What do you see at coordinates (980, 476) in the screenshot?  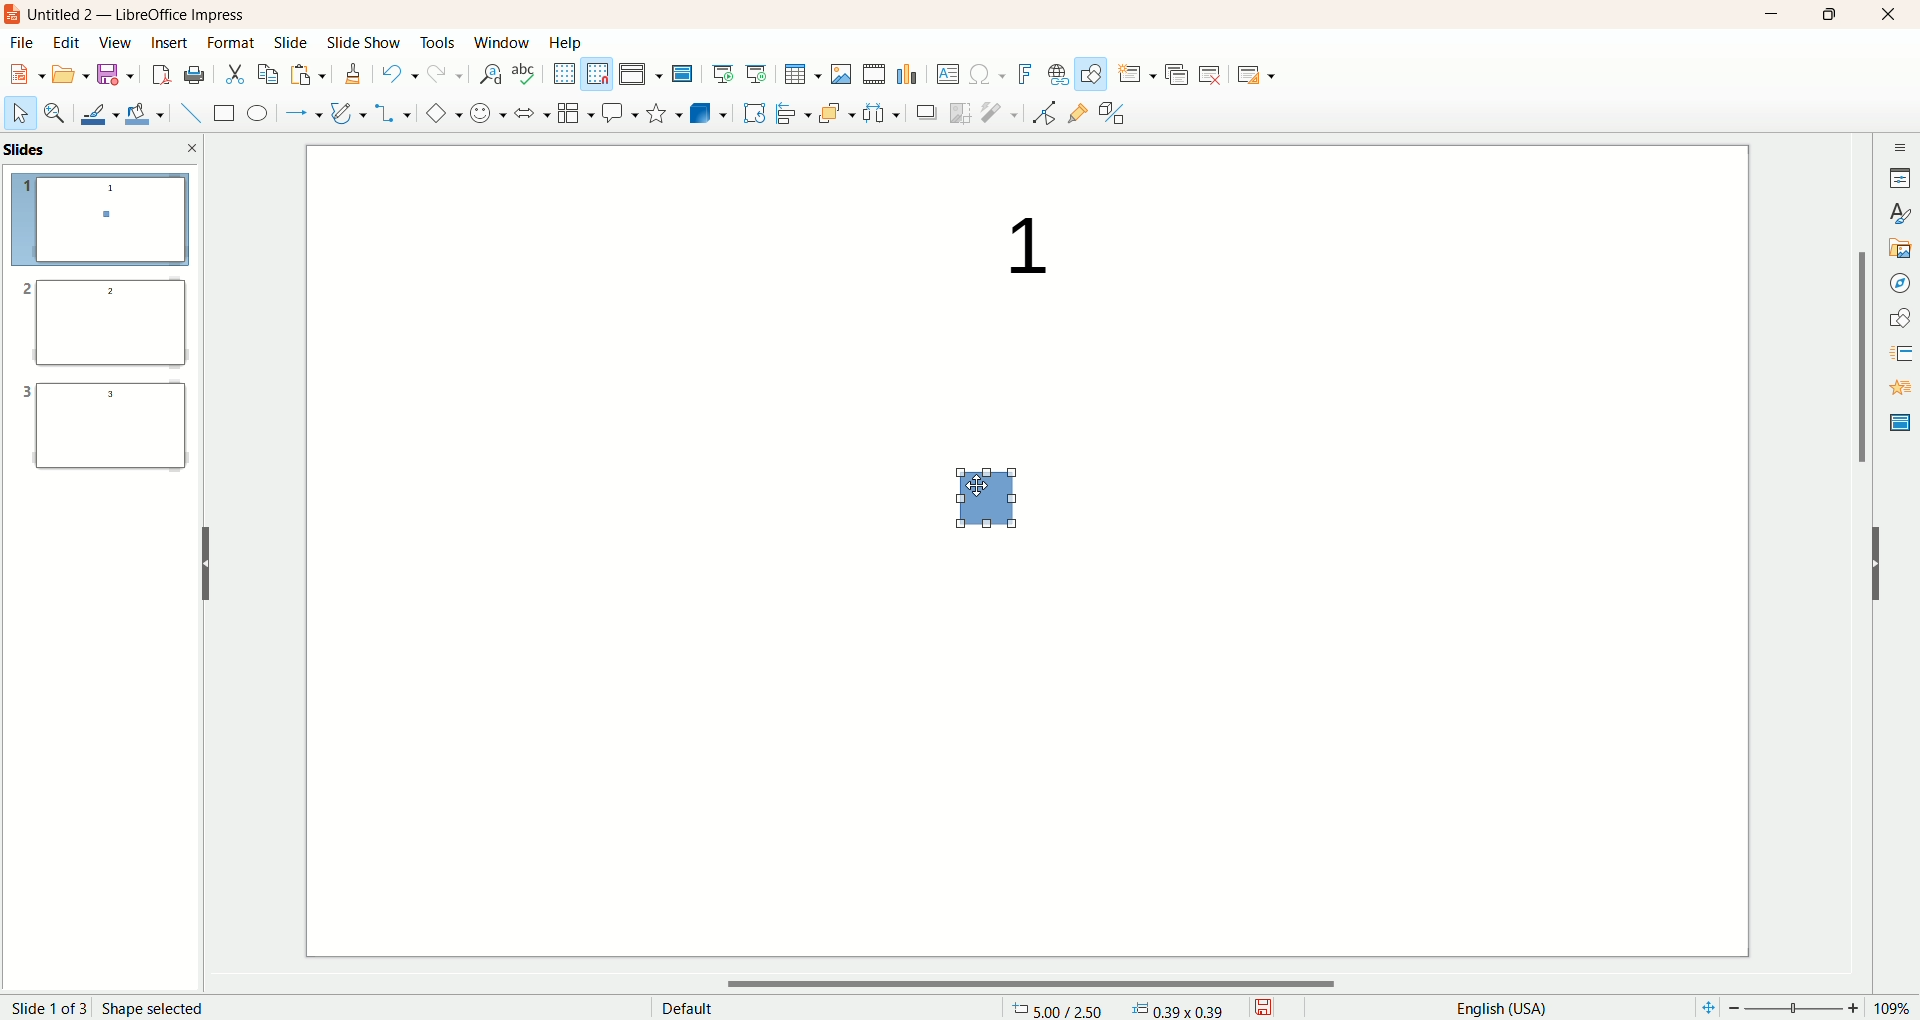 I see `cursor` at bounding box center [980, 476].